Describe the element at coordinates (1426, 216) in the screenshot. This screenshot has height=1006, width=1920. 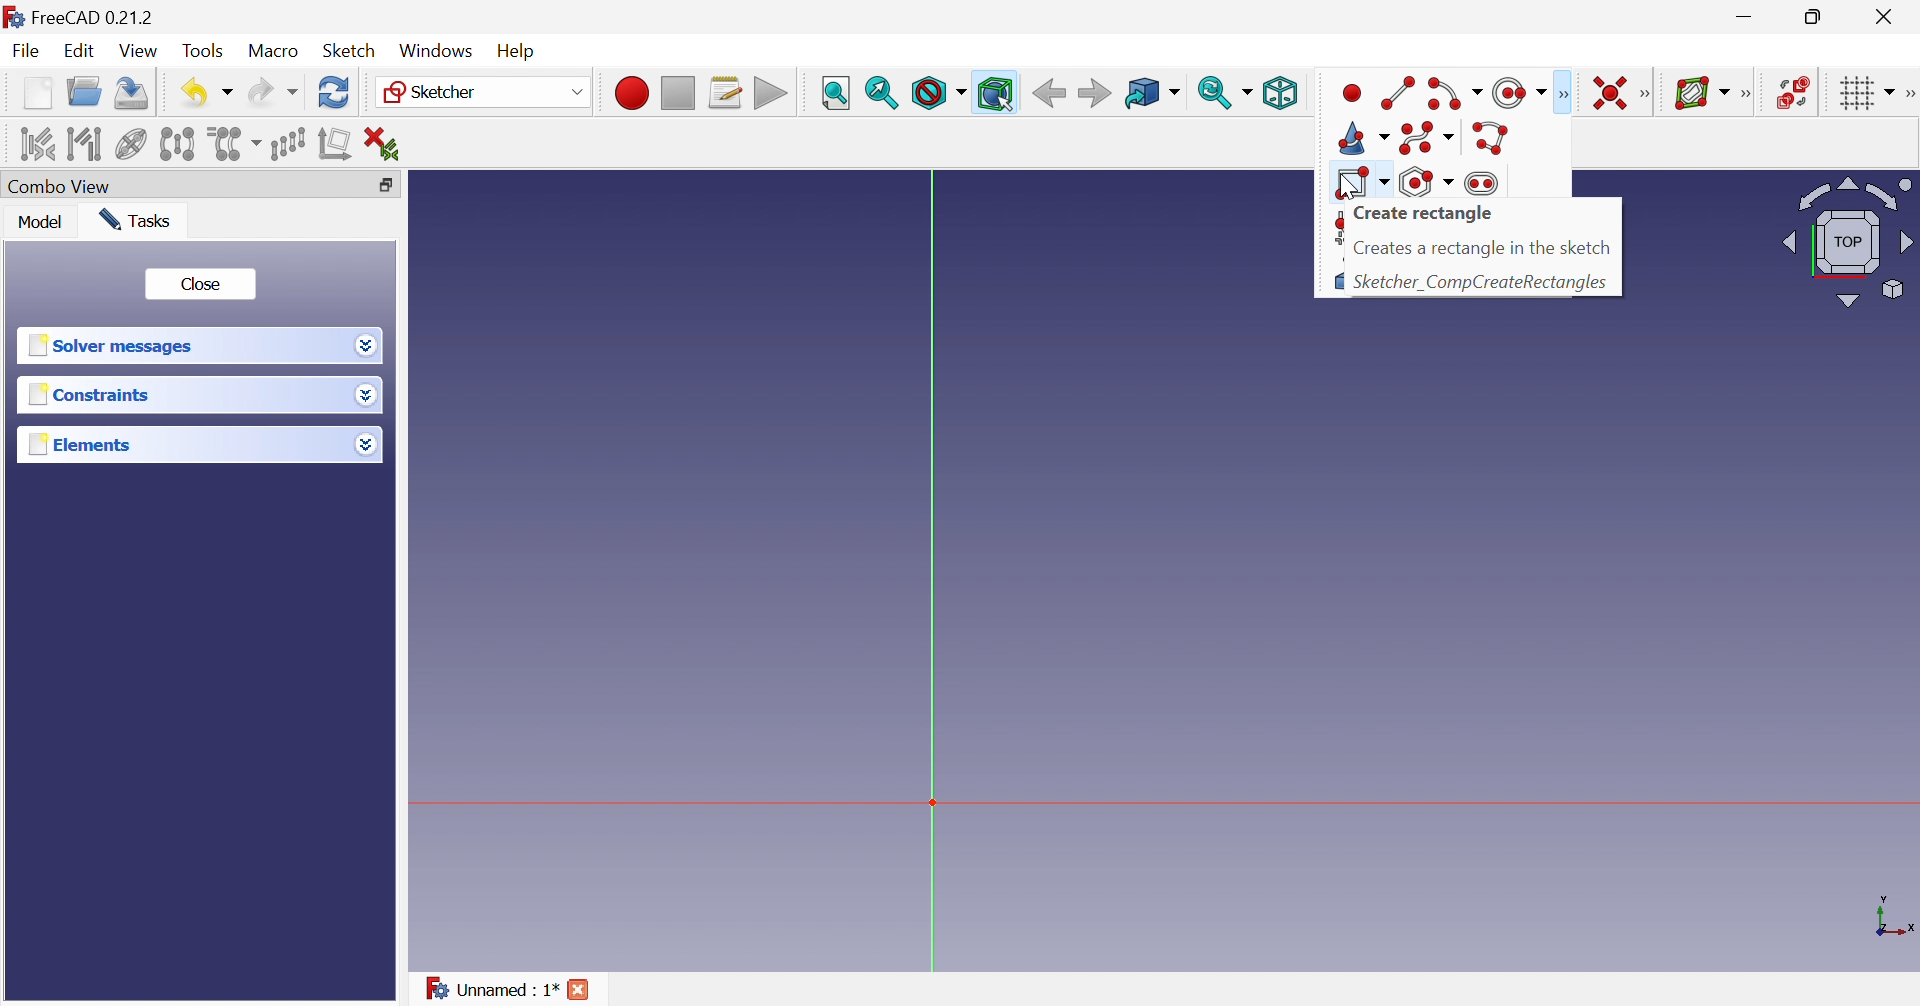
I see `Create rectangle` at that location.